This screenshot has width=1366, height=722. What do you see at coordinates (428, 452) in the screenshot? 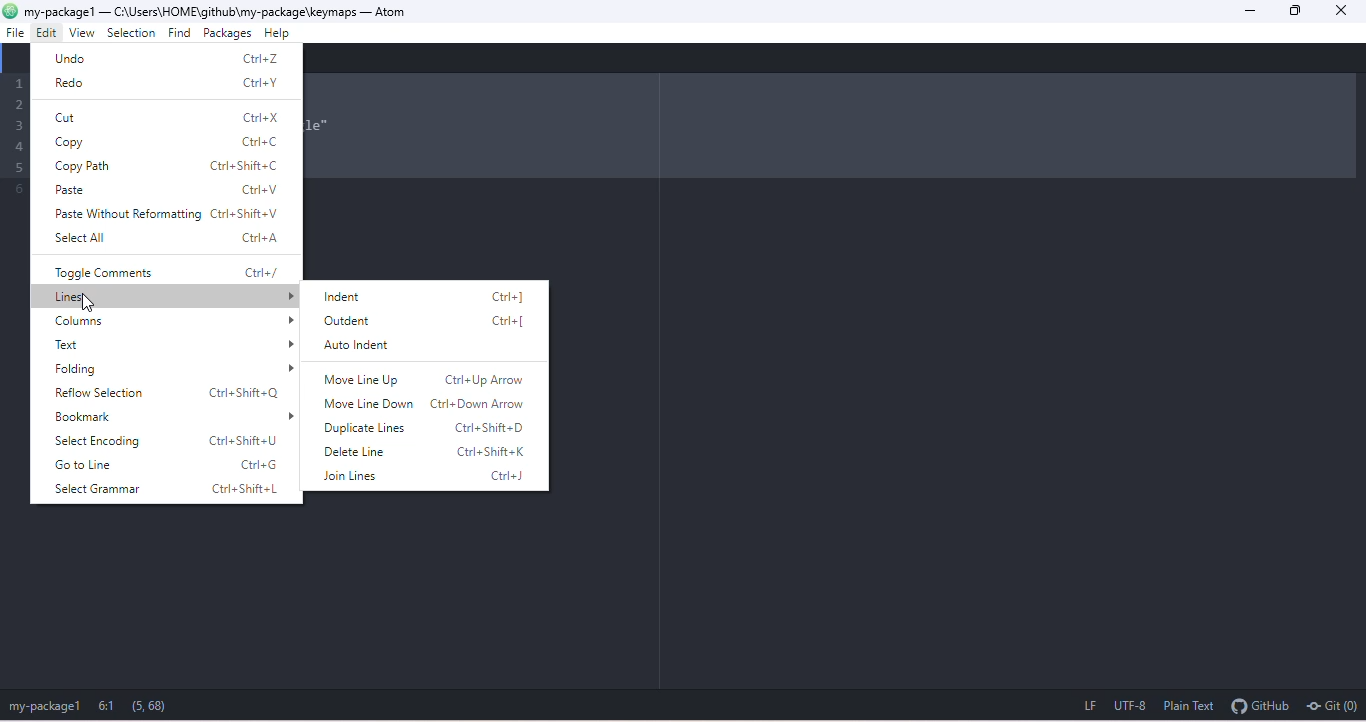
I see `delete line` at bounding box center [428, 452].